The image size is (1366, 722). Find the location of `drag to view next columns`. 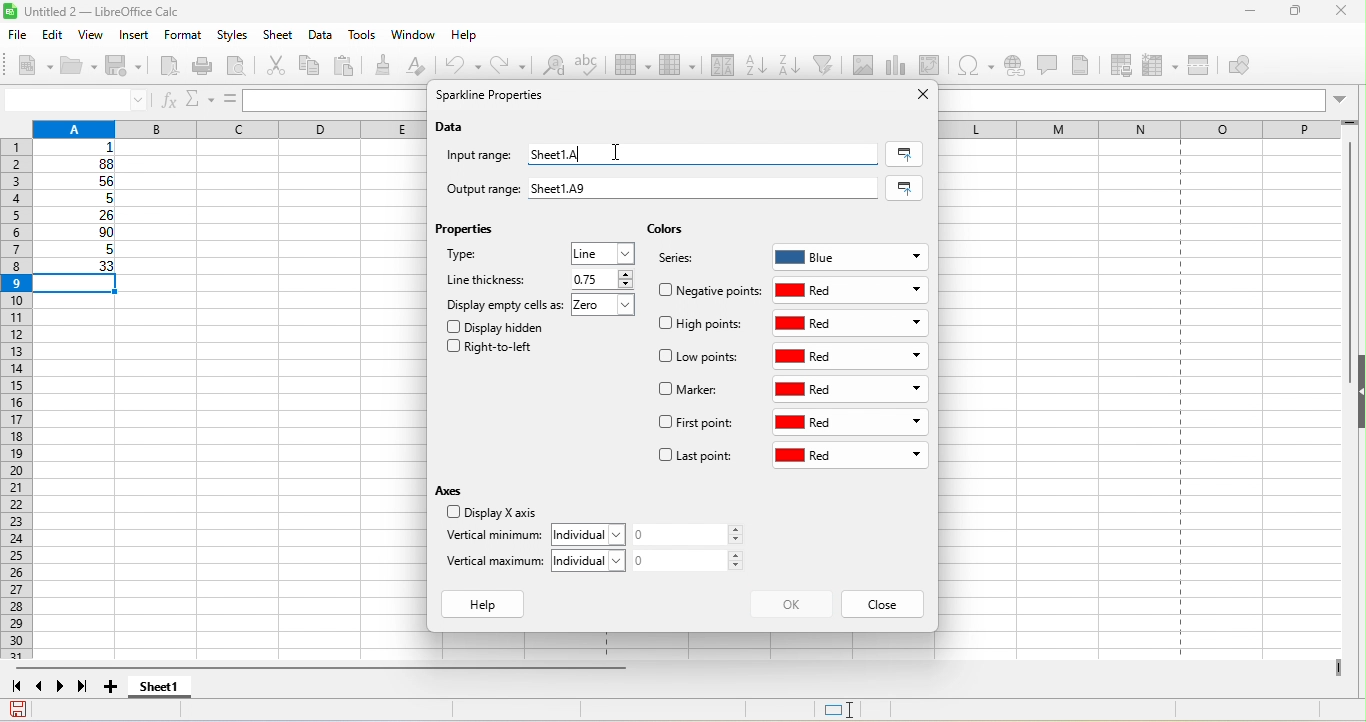

drag to view next columns is located at coordinates (1339, 668).